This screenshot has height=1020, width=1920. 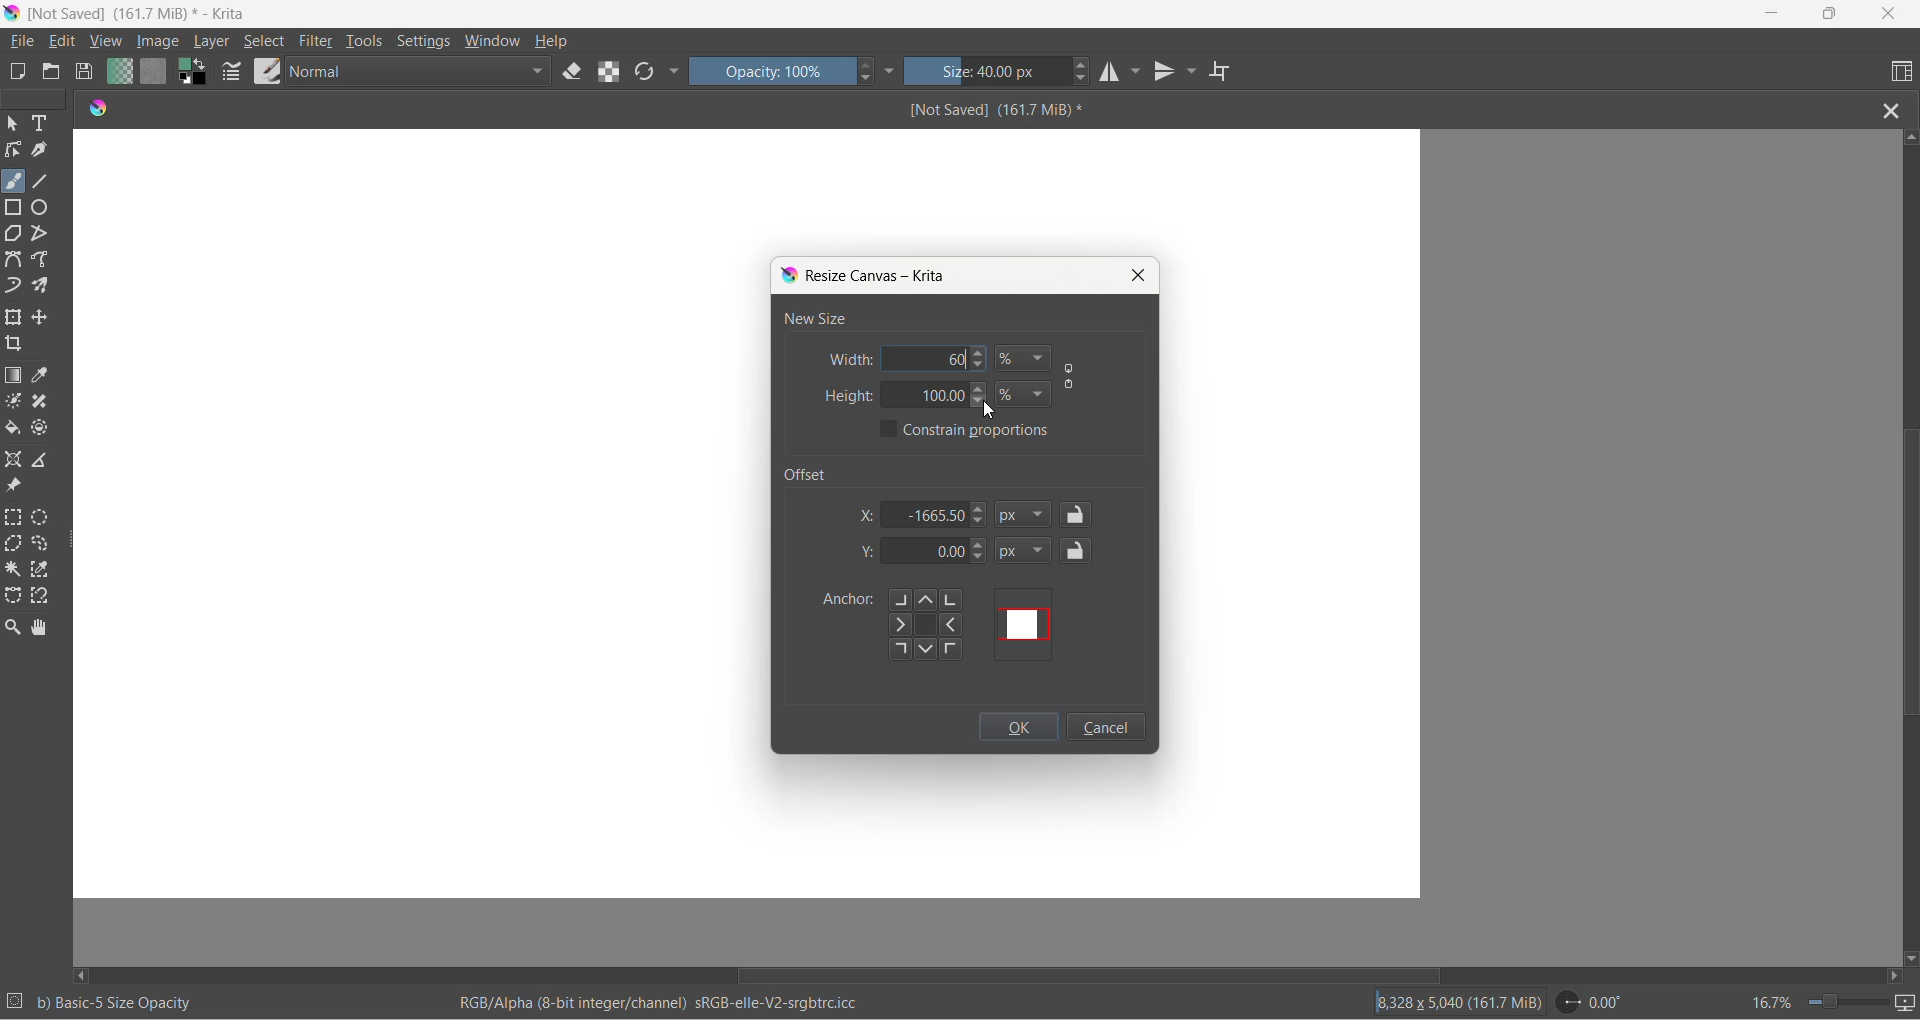 What do you see at coordinates (1105, 729) in the screenshot?
I see `cancel` at bounding box center [1105, 729].